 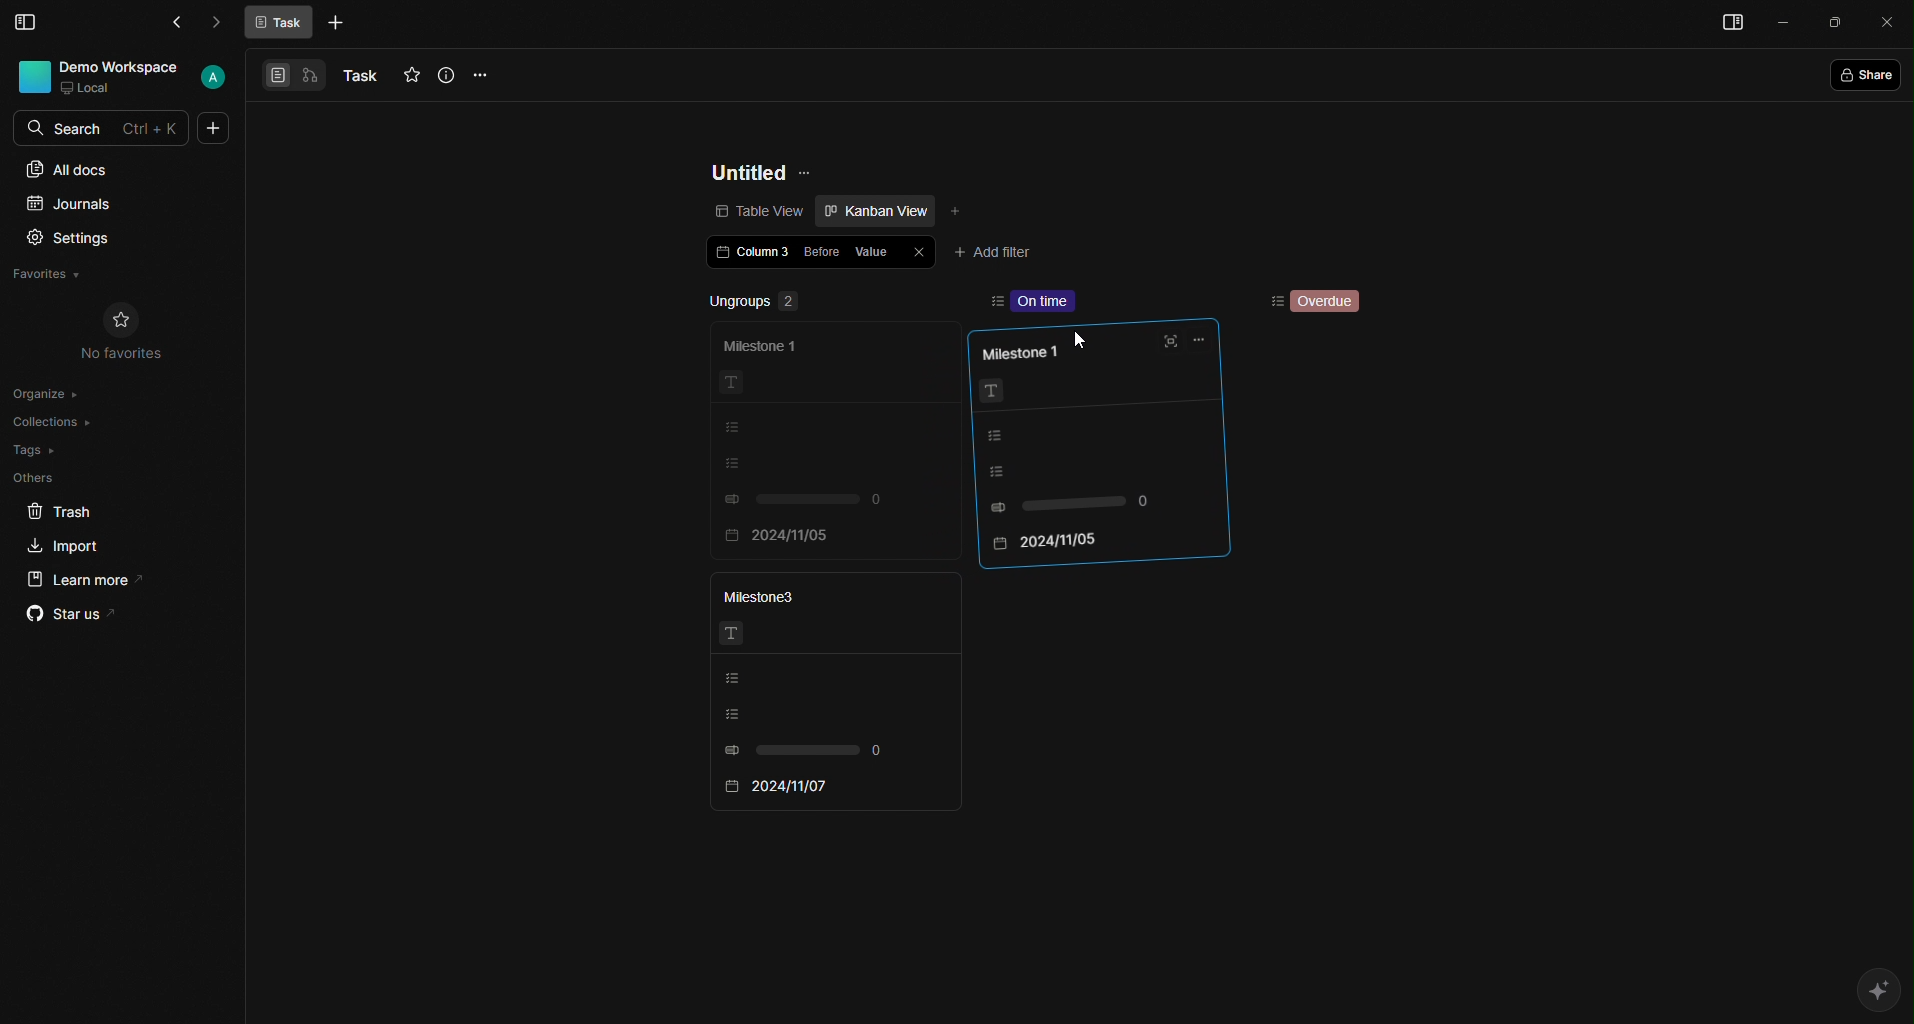 I want to click on Options, so click(x=482, y=74).